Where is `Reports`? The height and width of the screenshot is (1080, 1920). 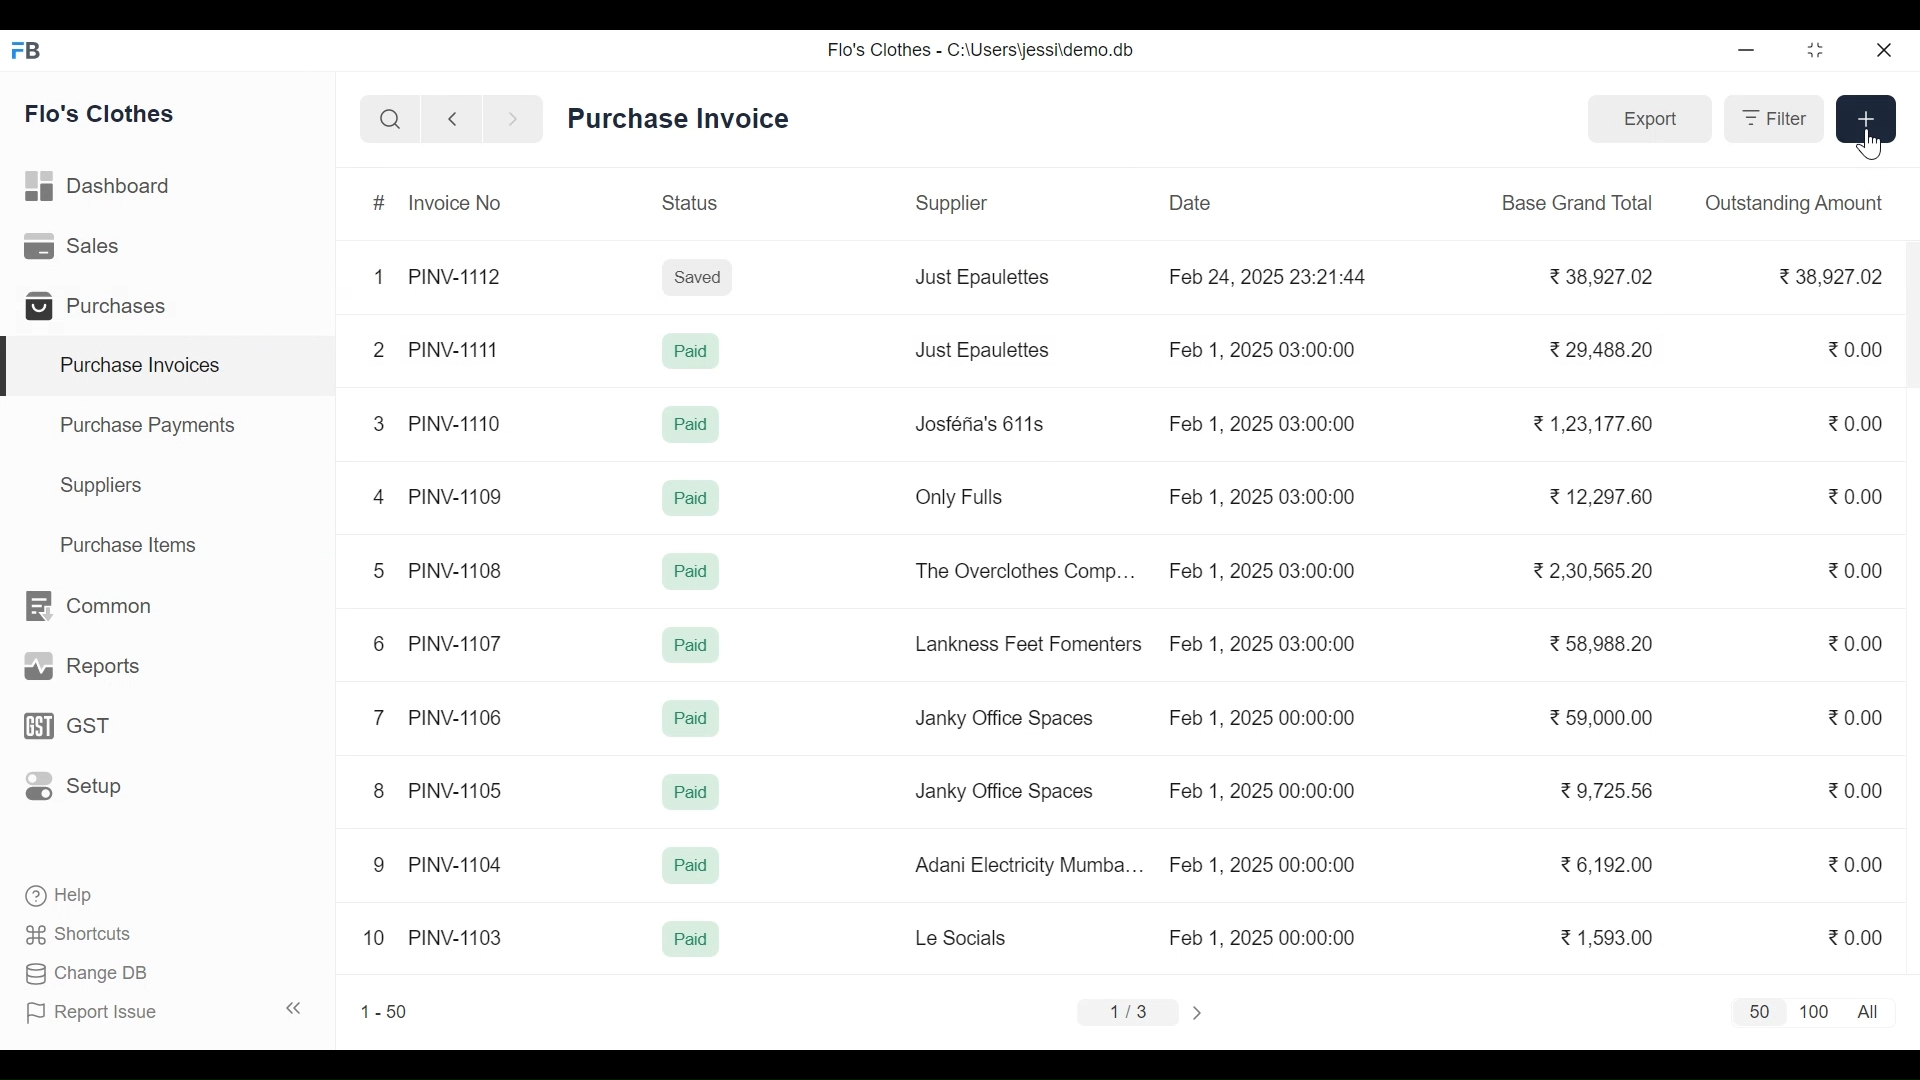
Reports is located at coordinates (78, 664).